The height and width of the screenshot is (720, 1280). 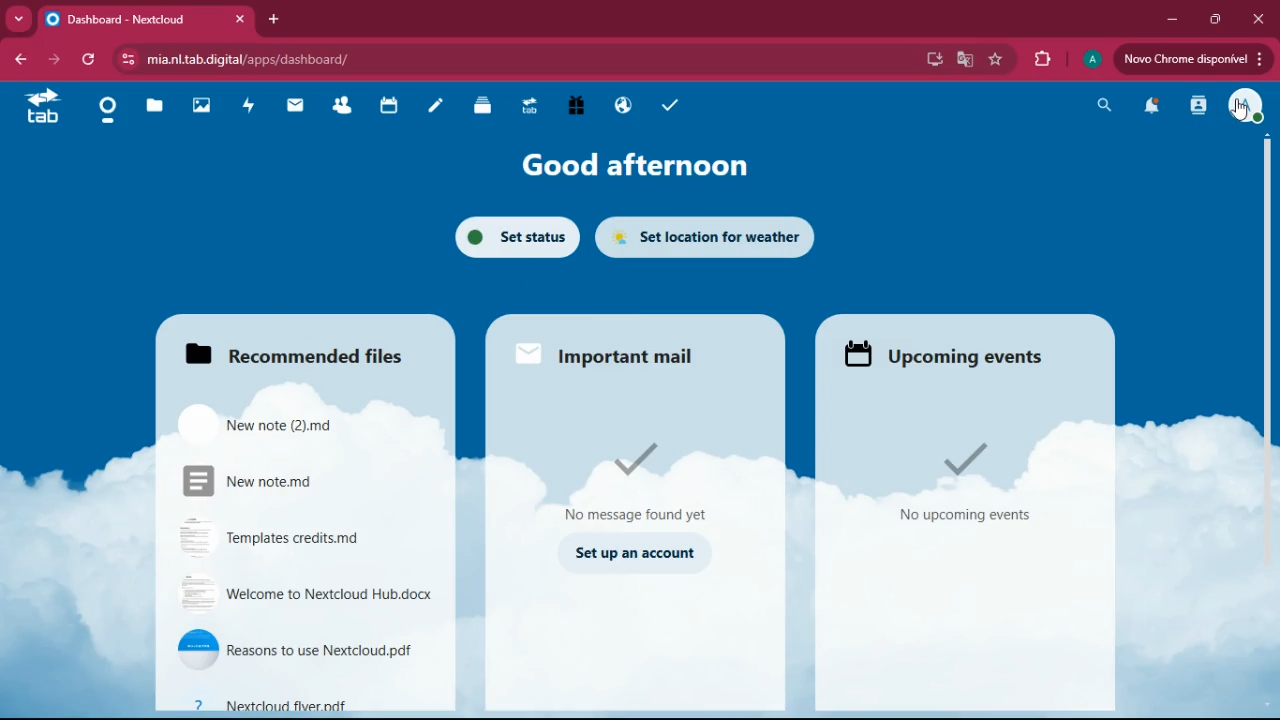 I want to click on desktop, so click(x=932, y=62).